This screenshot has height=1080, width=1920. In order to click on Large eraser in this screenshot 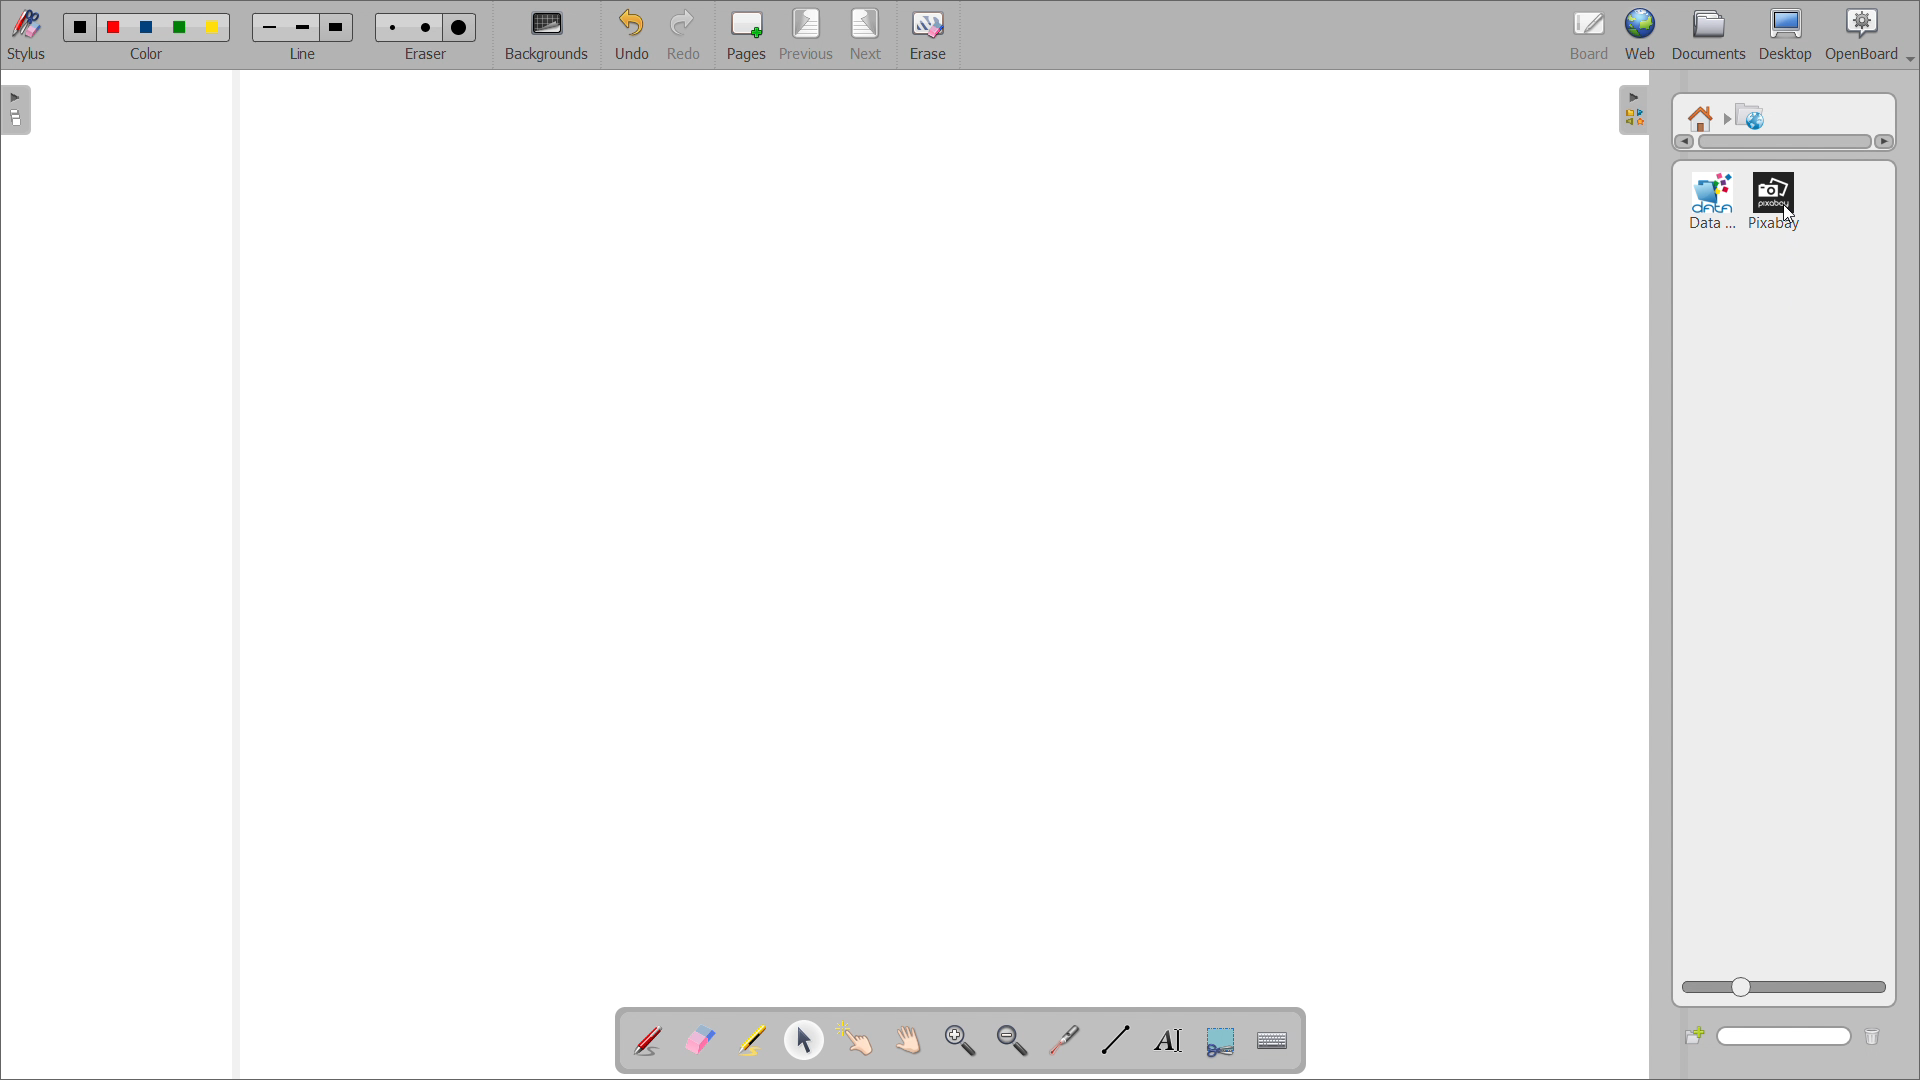, I will do `click(463, 24)`.